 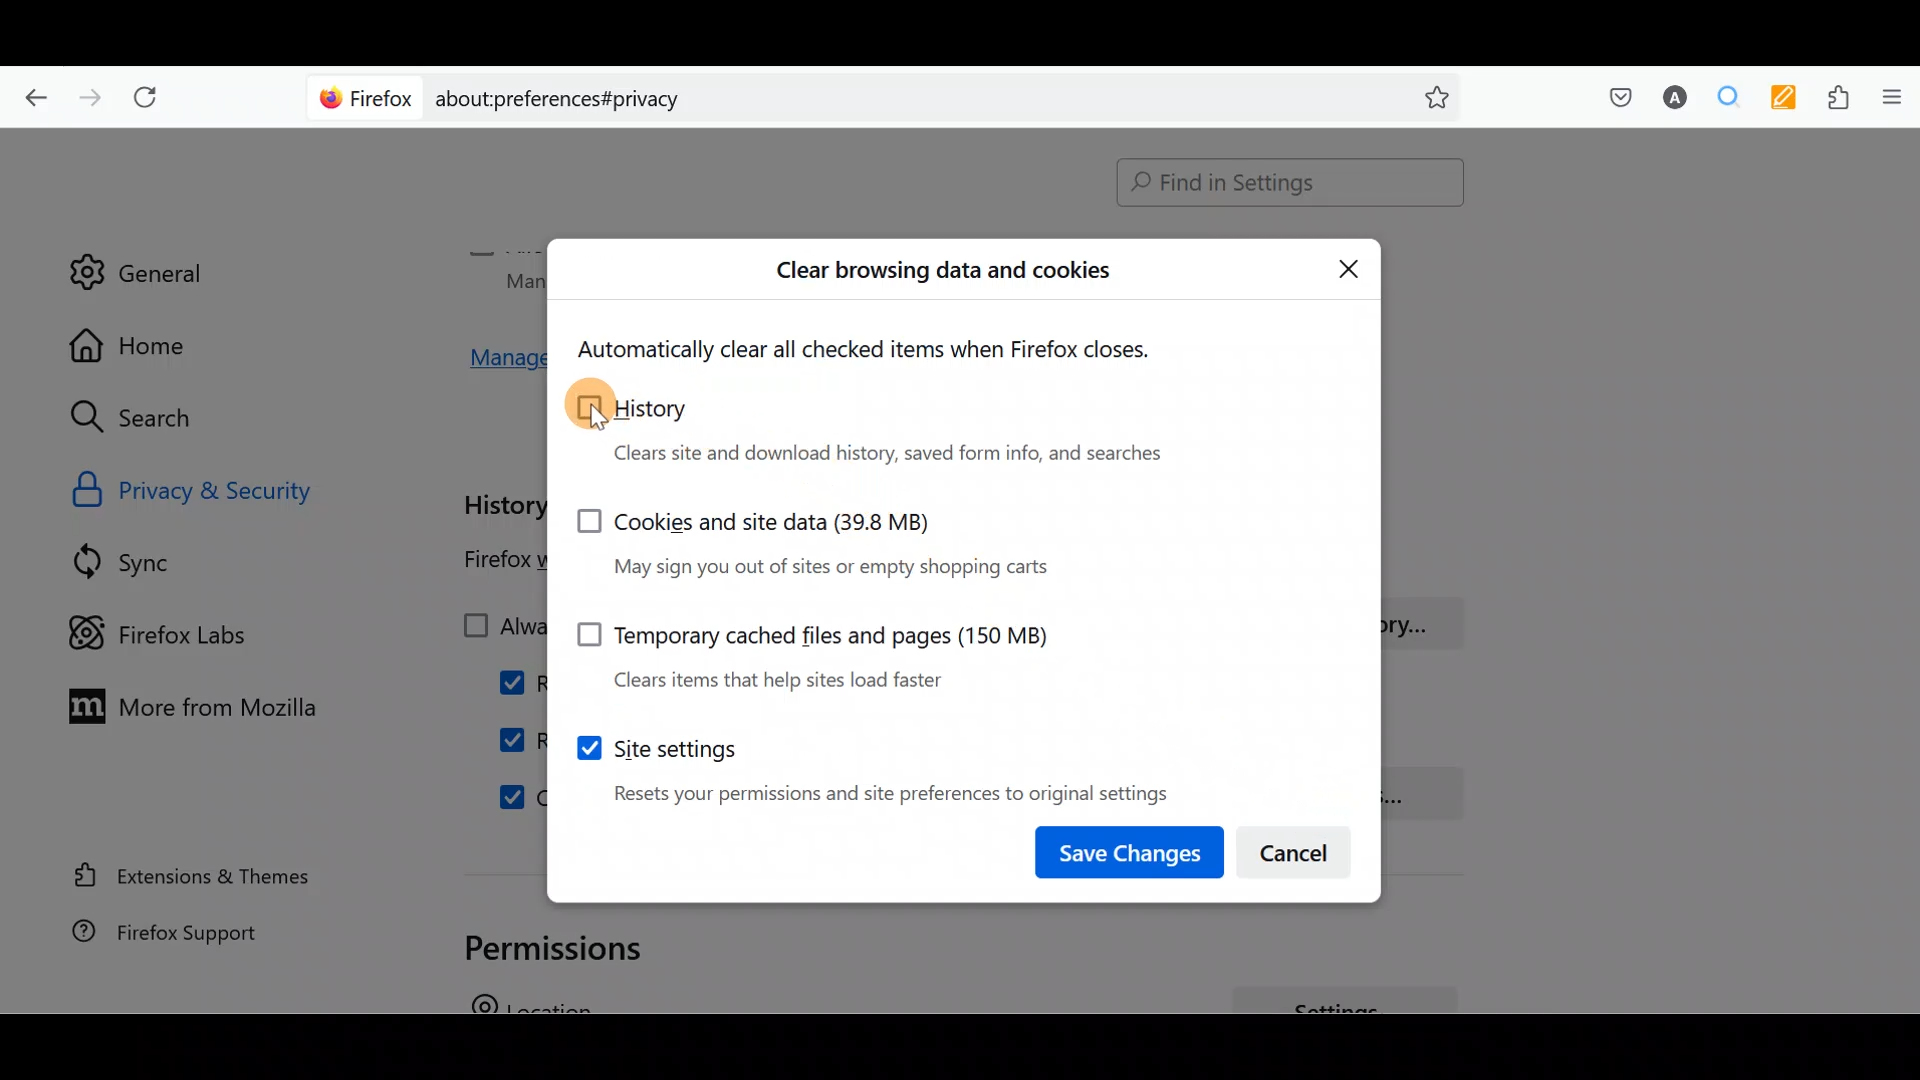 I want to click on Extension & themes, so click(x=197, y=879).